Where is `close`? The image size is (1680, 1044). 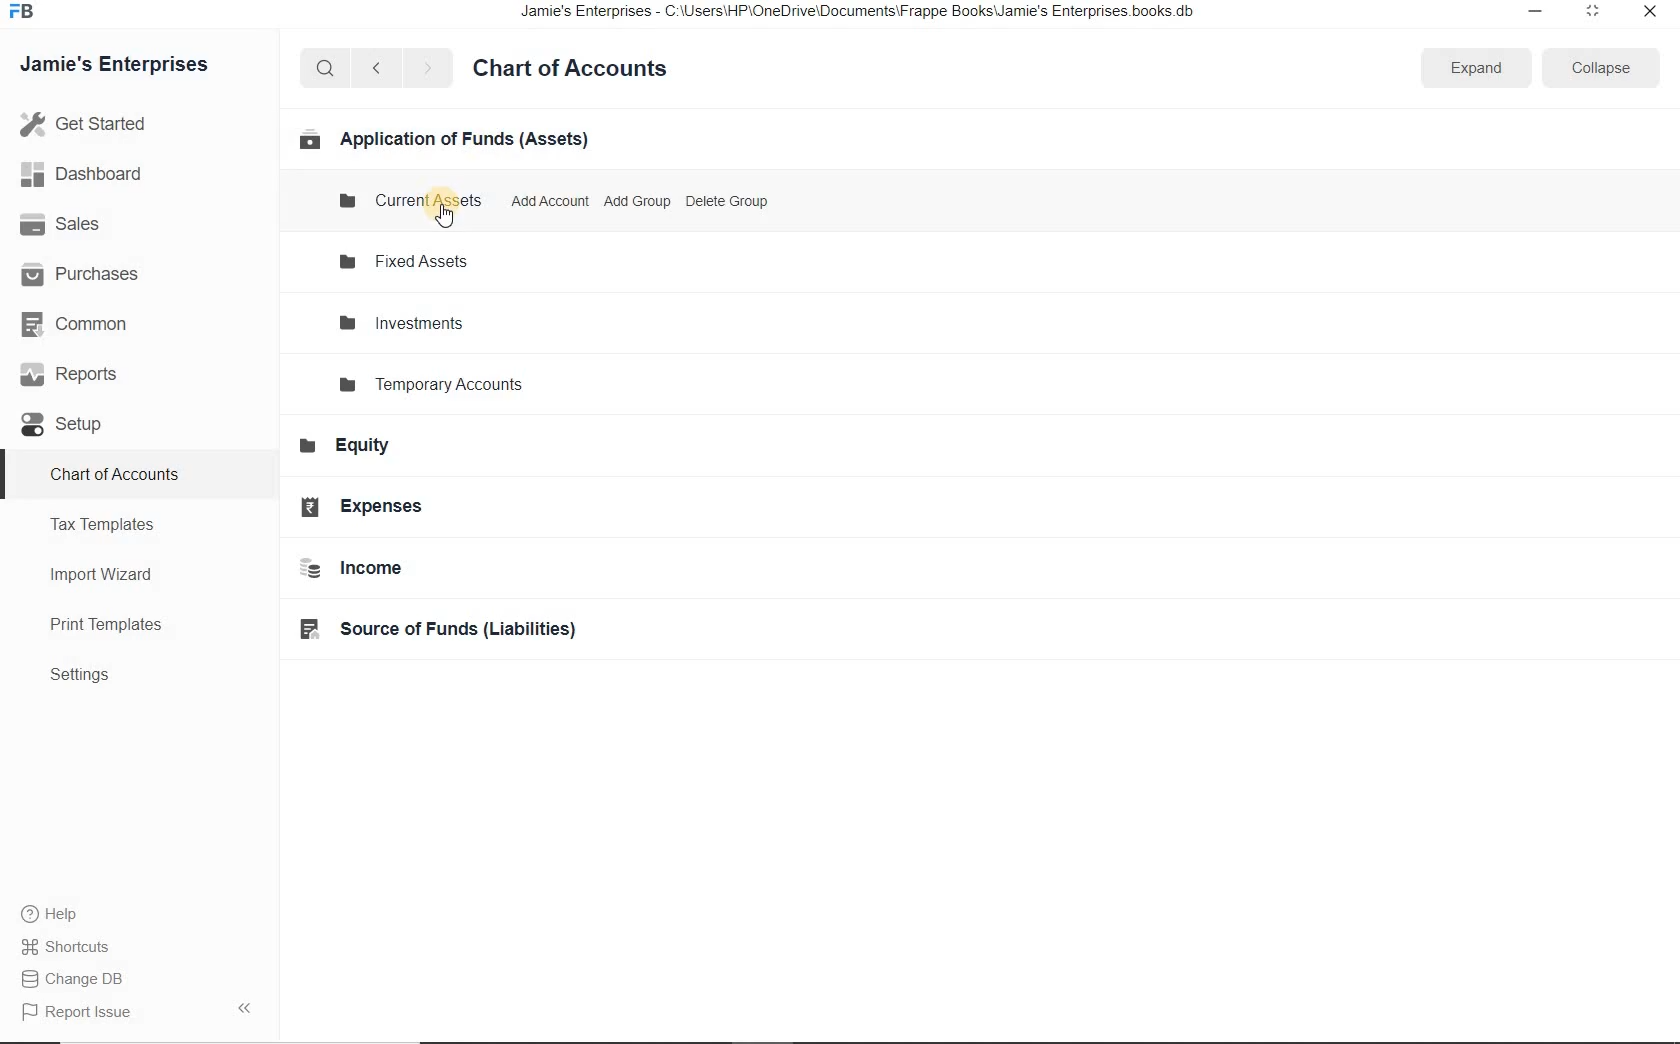
close is located at coordinates (1651, 13).